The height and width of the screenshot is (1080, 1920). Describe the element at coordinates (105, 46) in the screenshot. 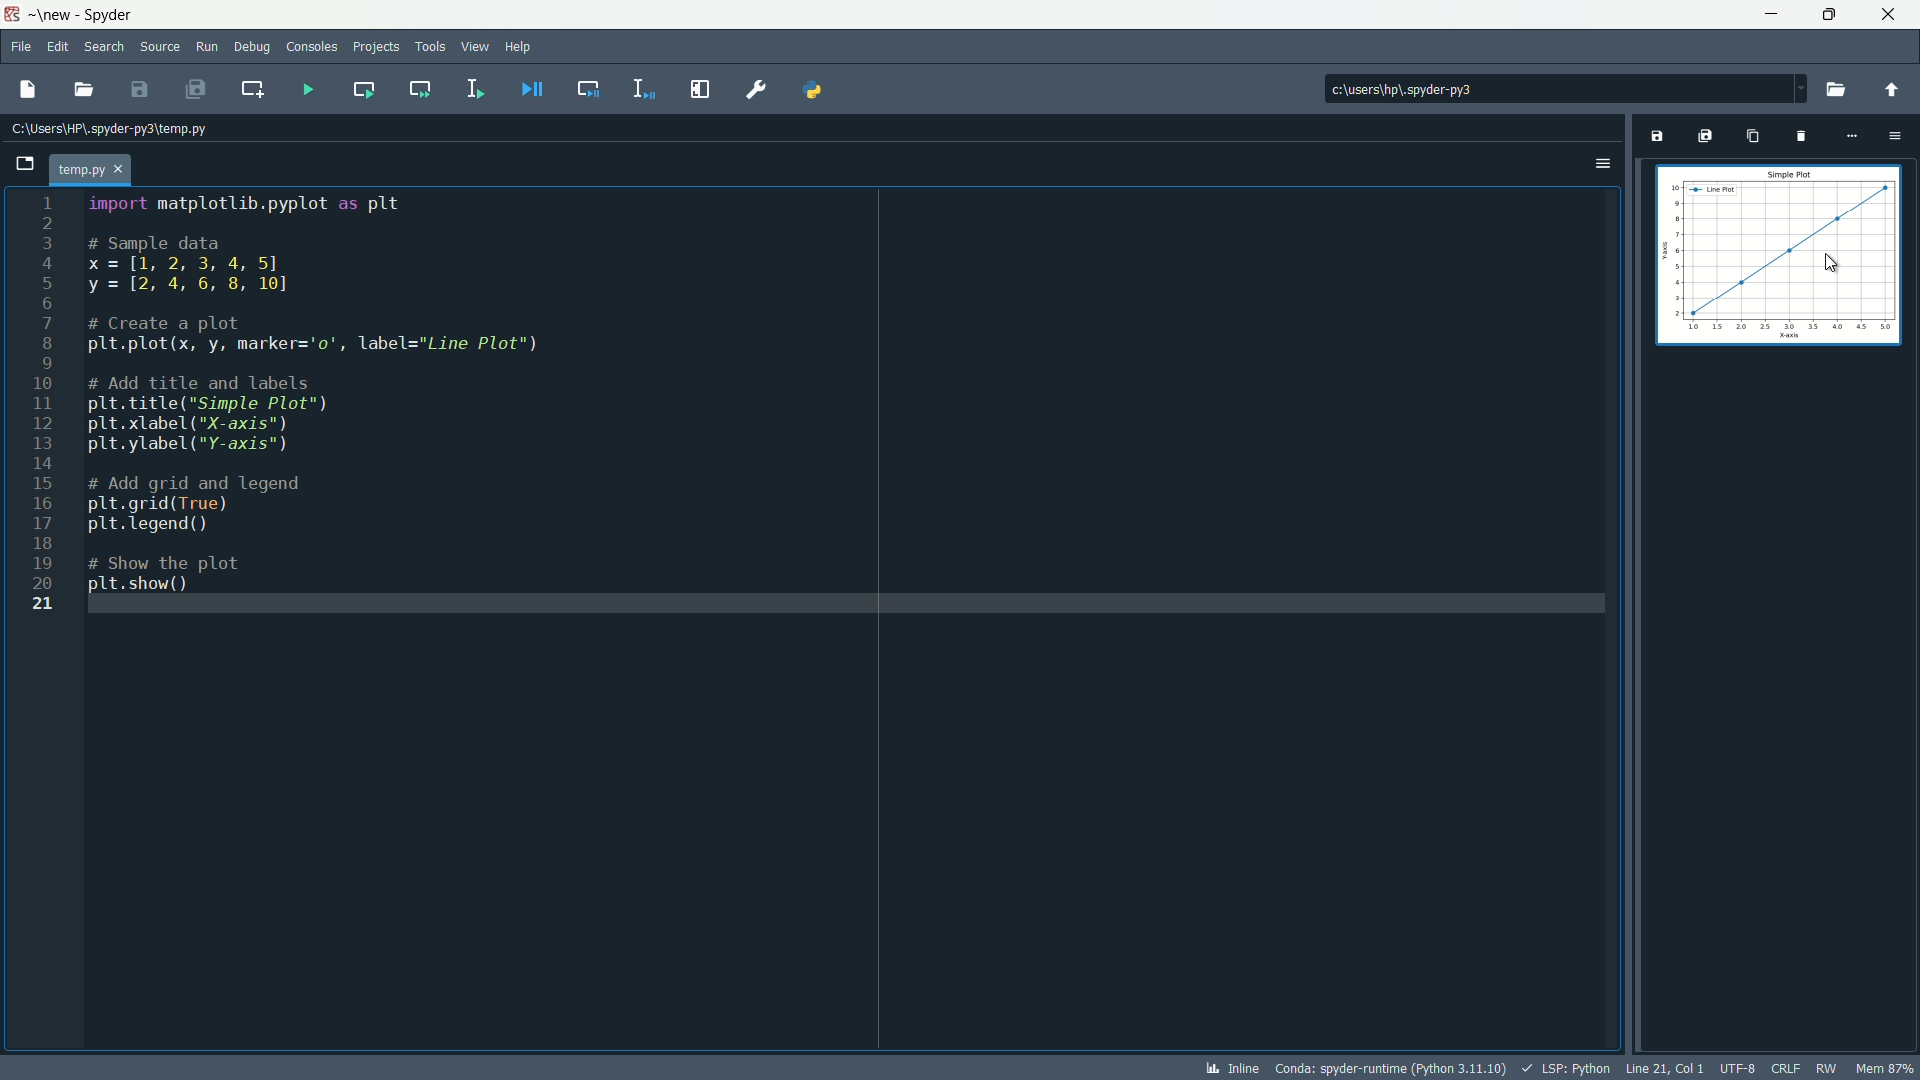

I see `search menu` at that location.